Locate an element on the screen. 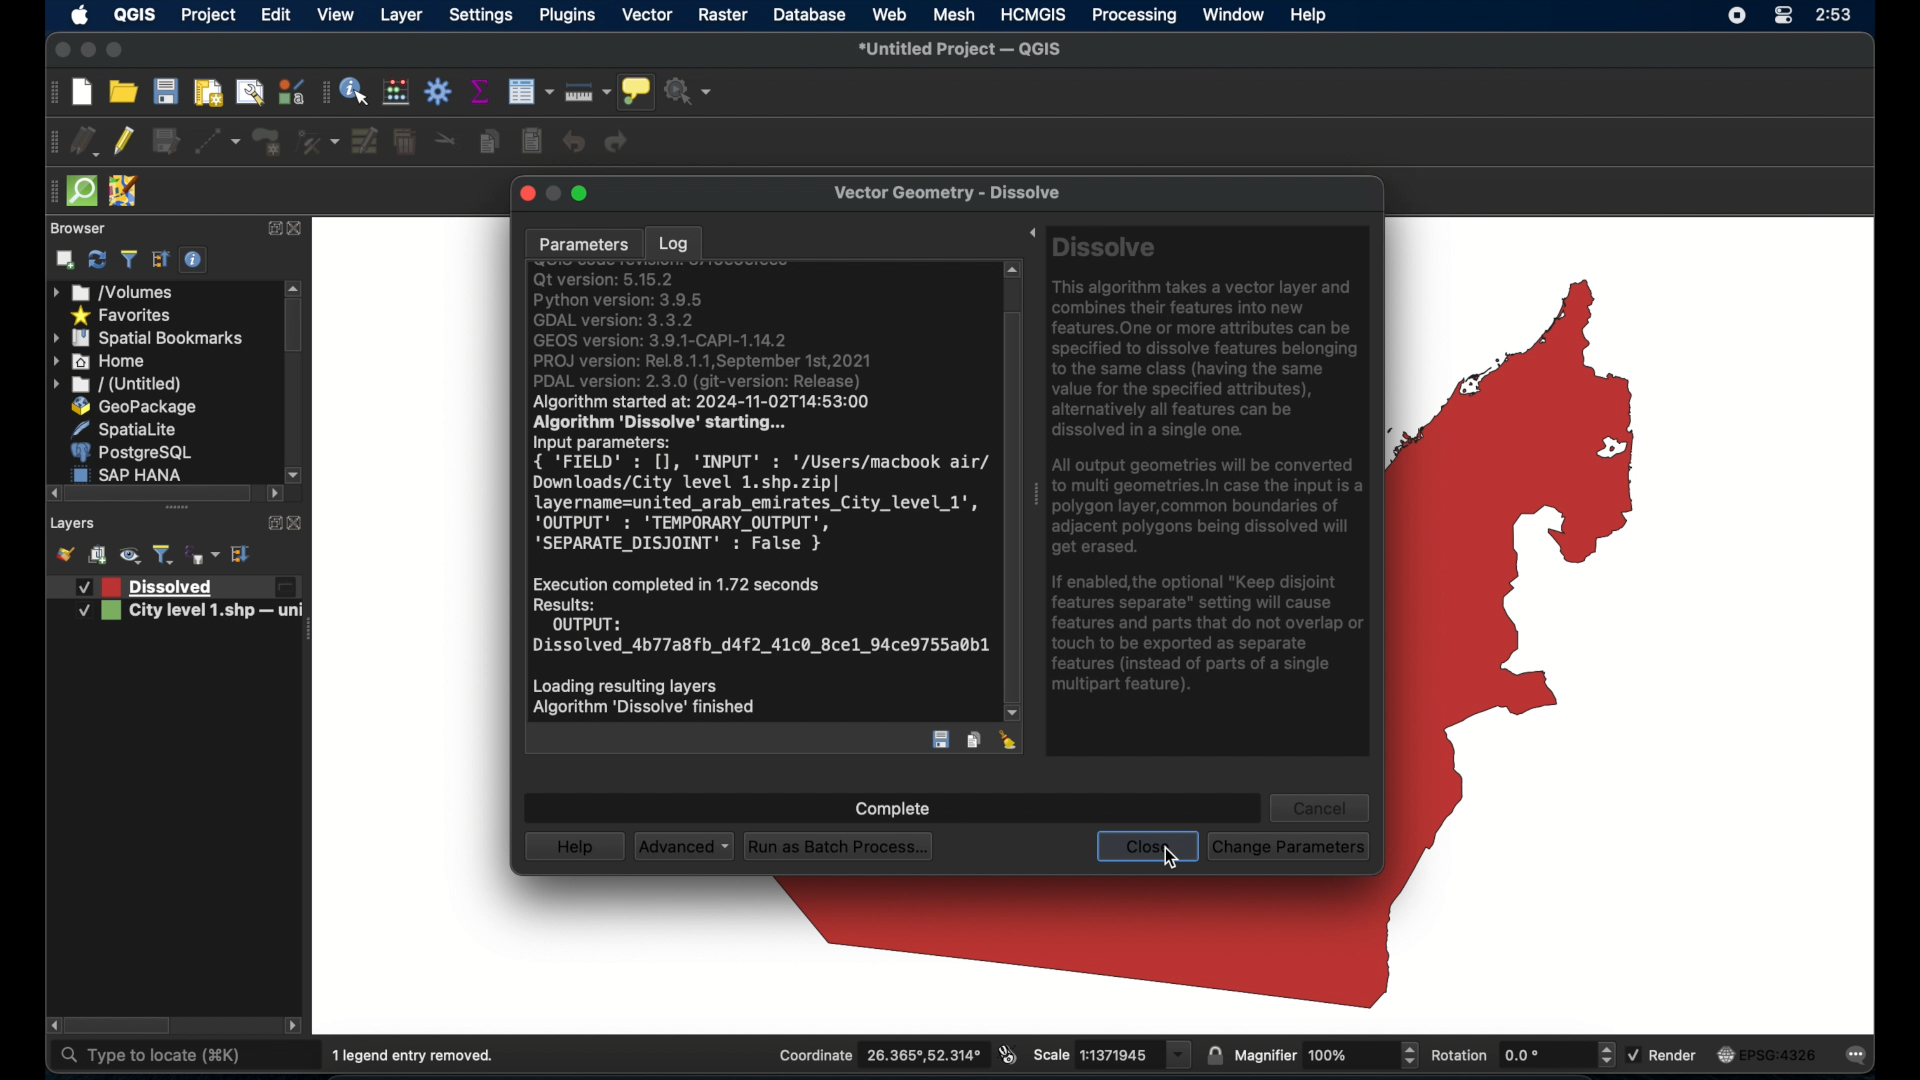  favorites is located at coordinates (123, 317).